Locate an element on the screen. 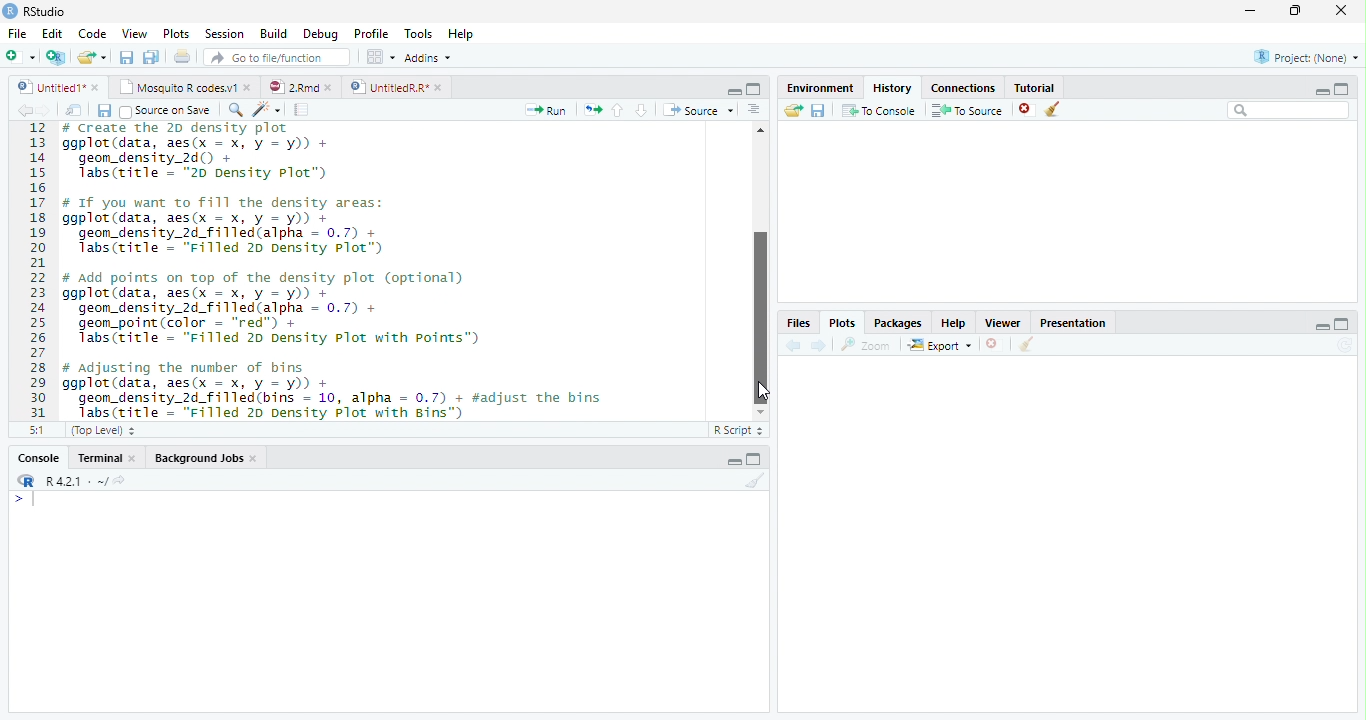 The height and width of the screenshot is (720, 1366). next is located at coordinates (821, 346).